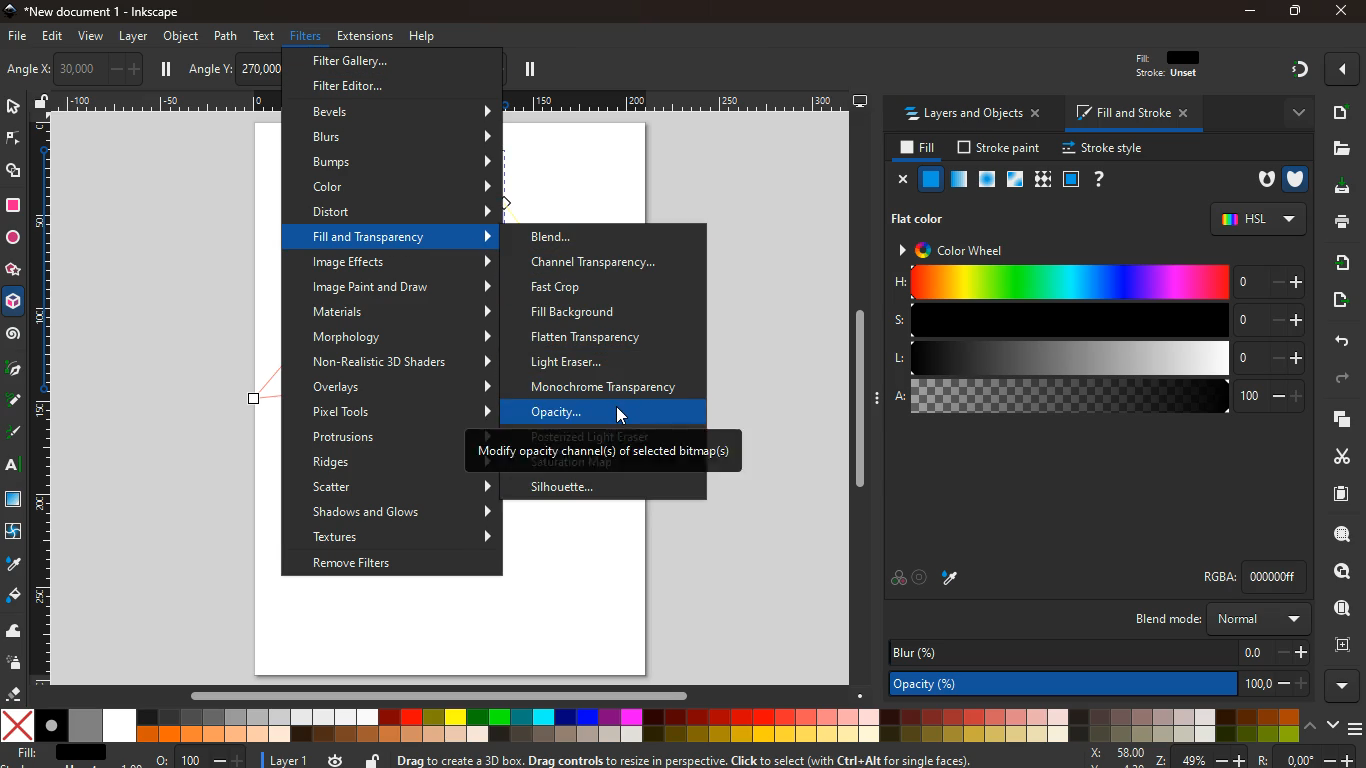  Describe the element at coordinates (402, 236) in the screenshot. I see `fill and transparency` at that location.